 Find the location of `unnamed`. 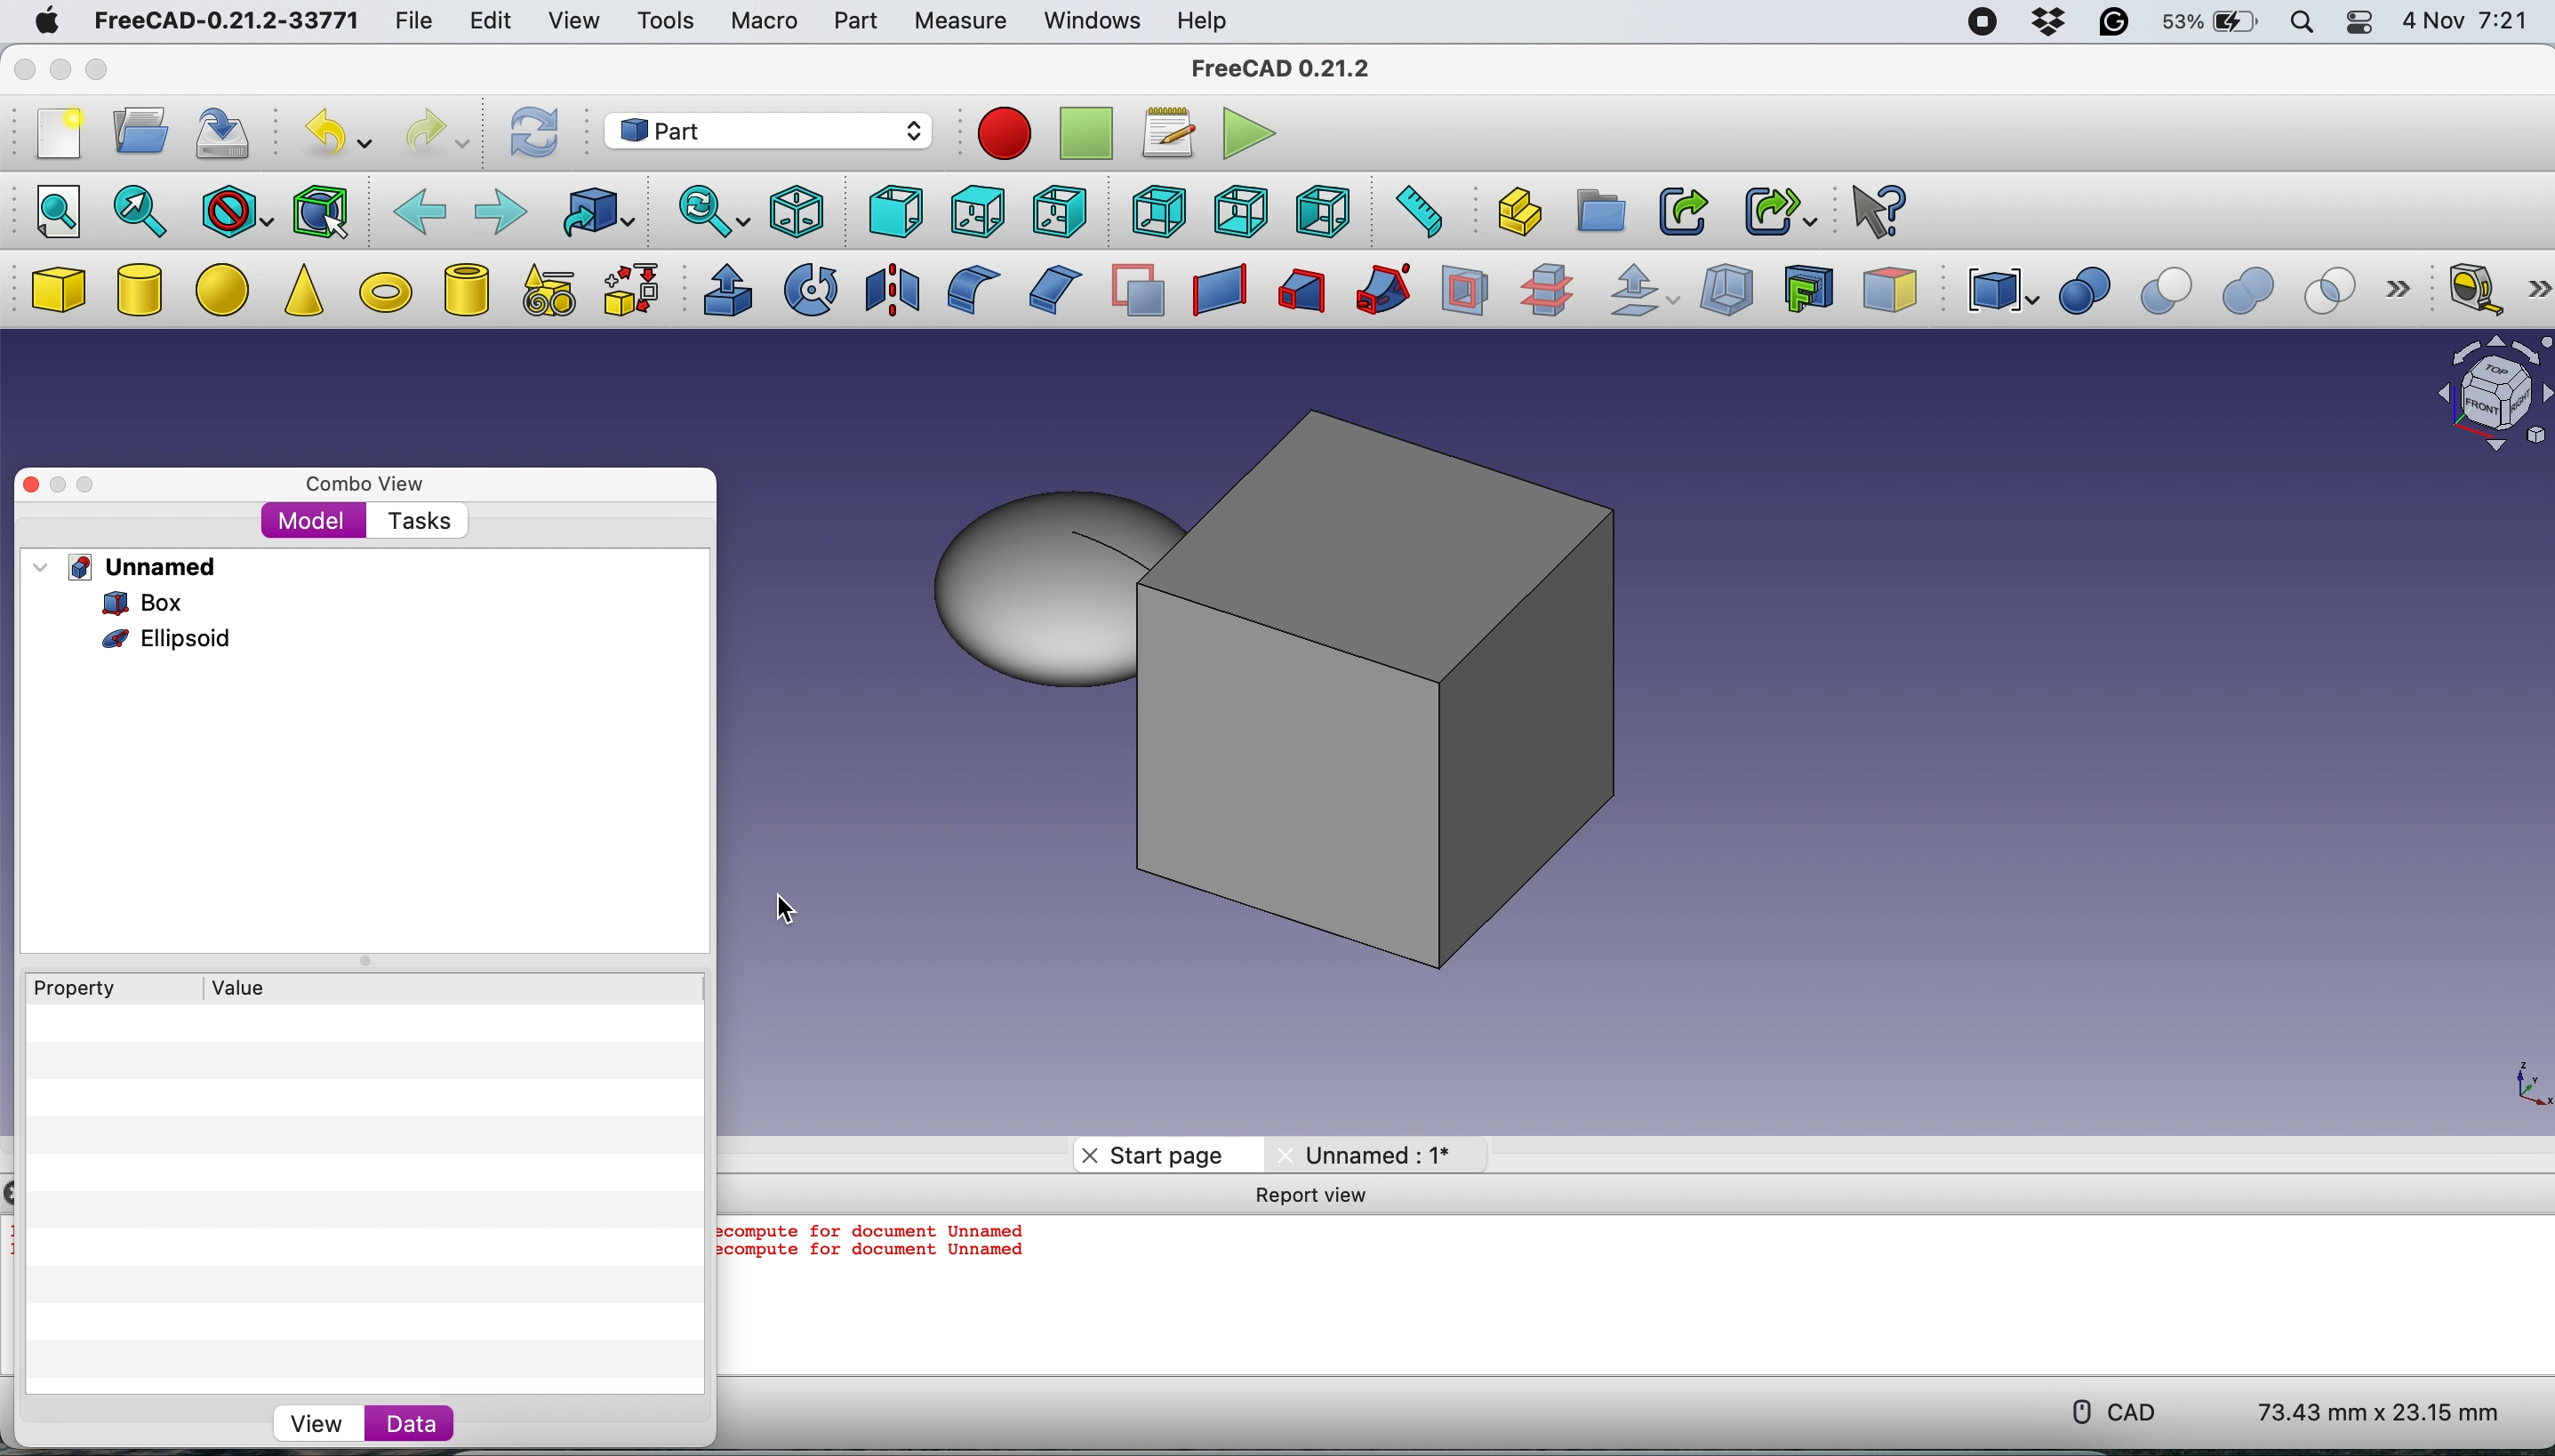

unnamed is located at coordinates (125, 567).